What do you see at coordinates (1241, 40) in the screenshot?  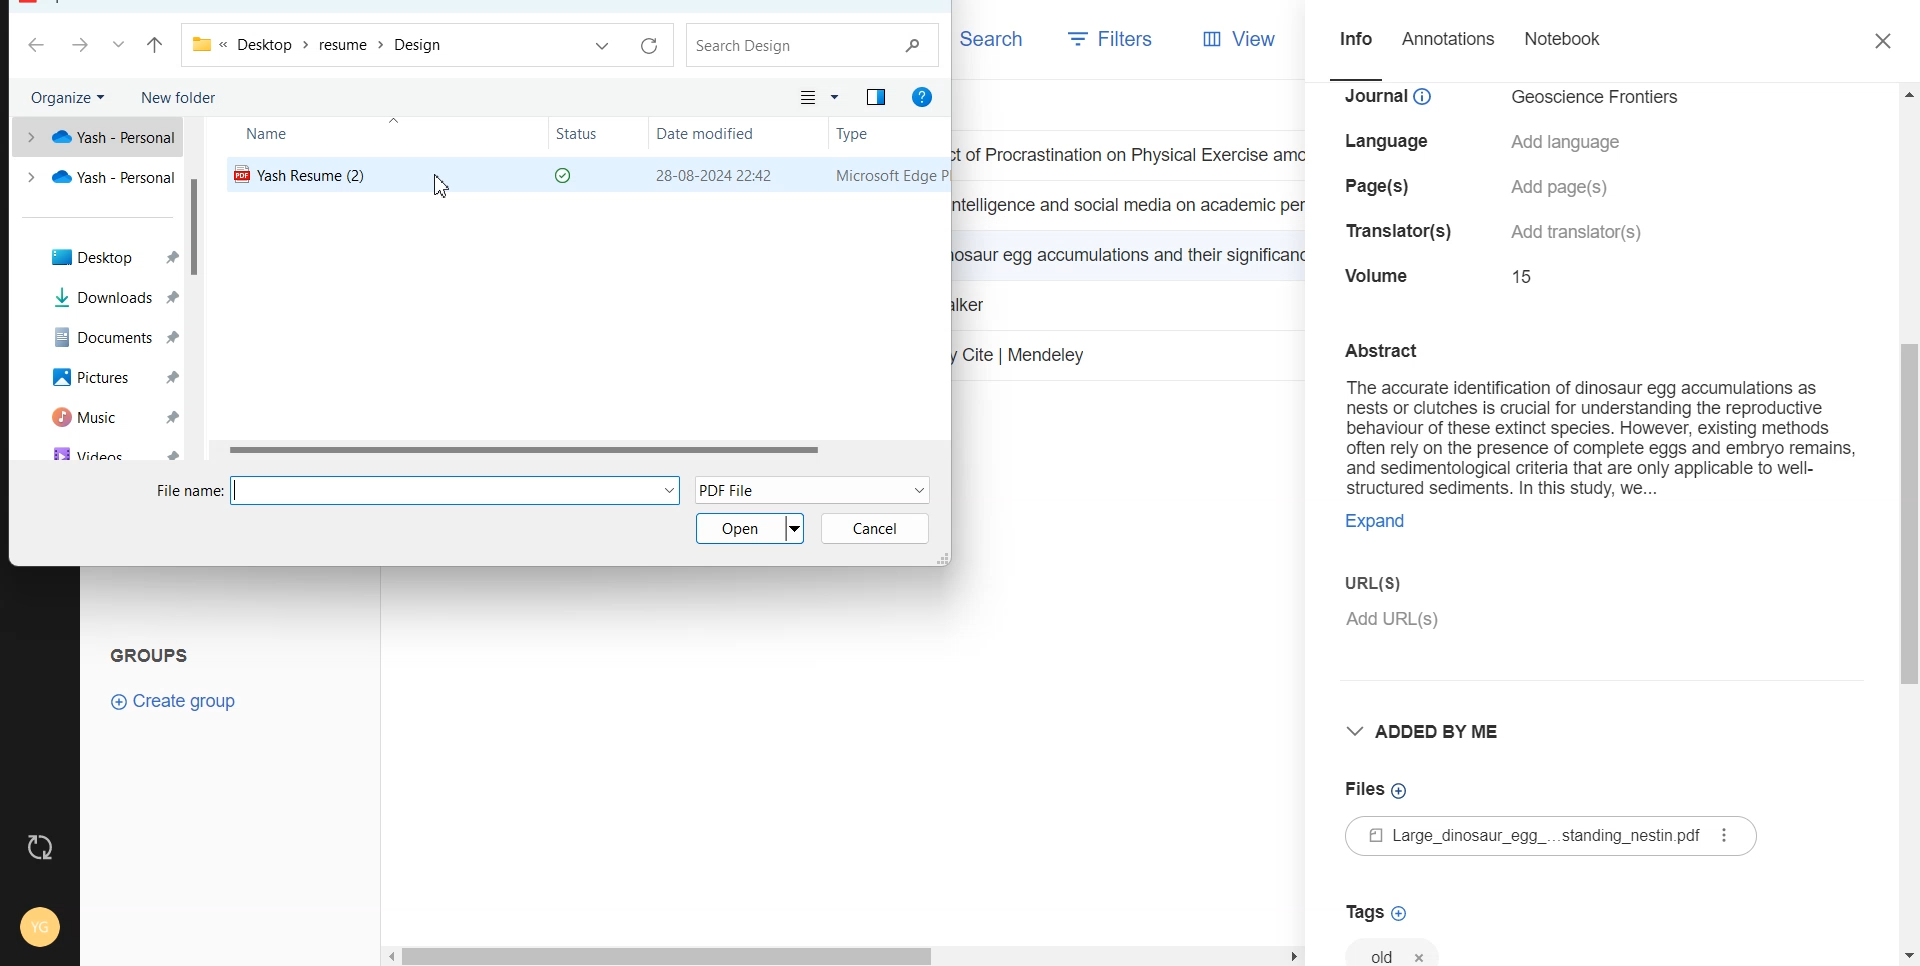 I see `View` at bounding box center [1241, 40].